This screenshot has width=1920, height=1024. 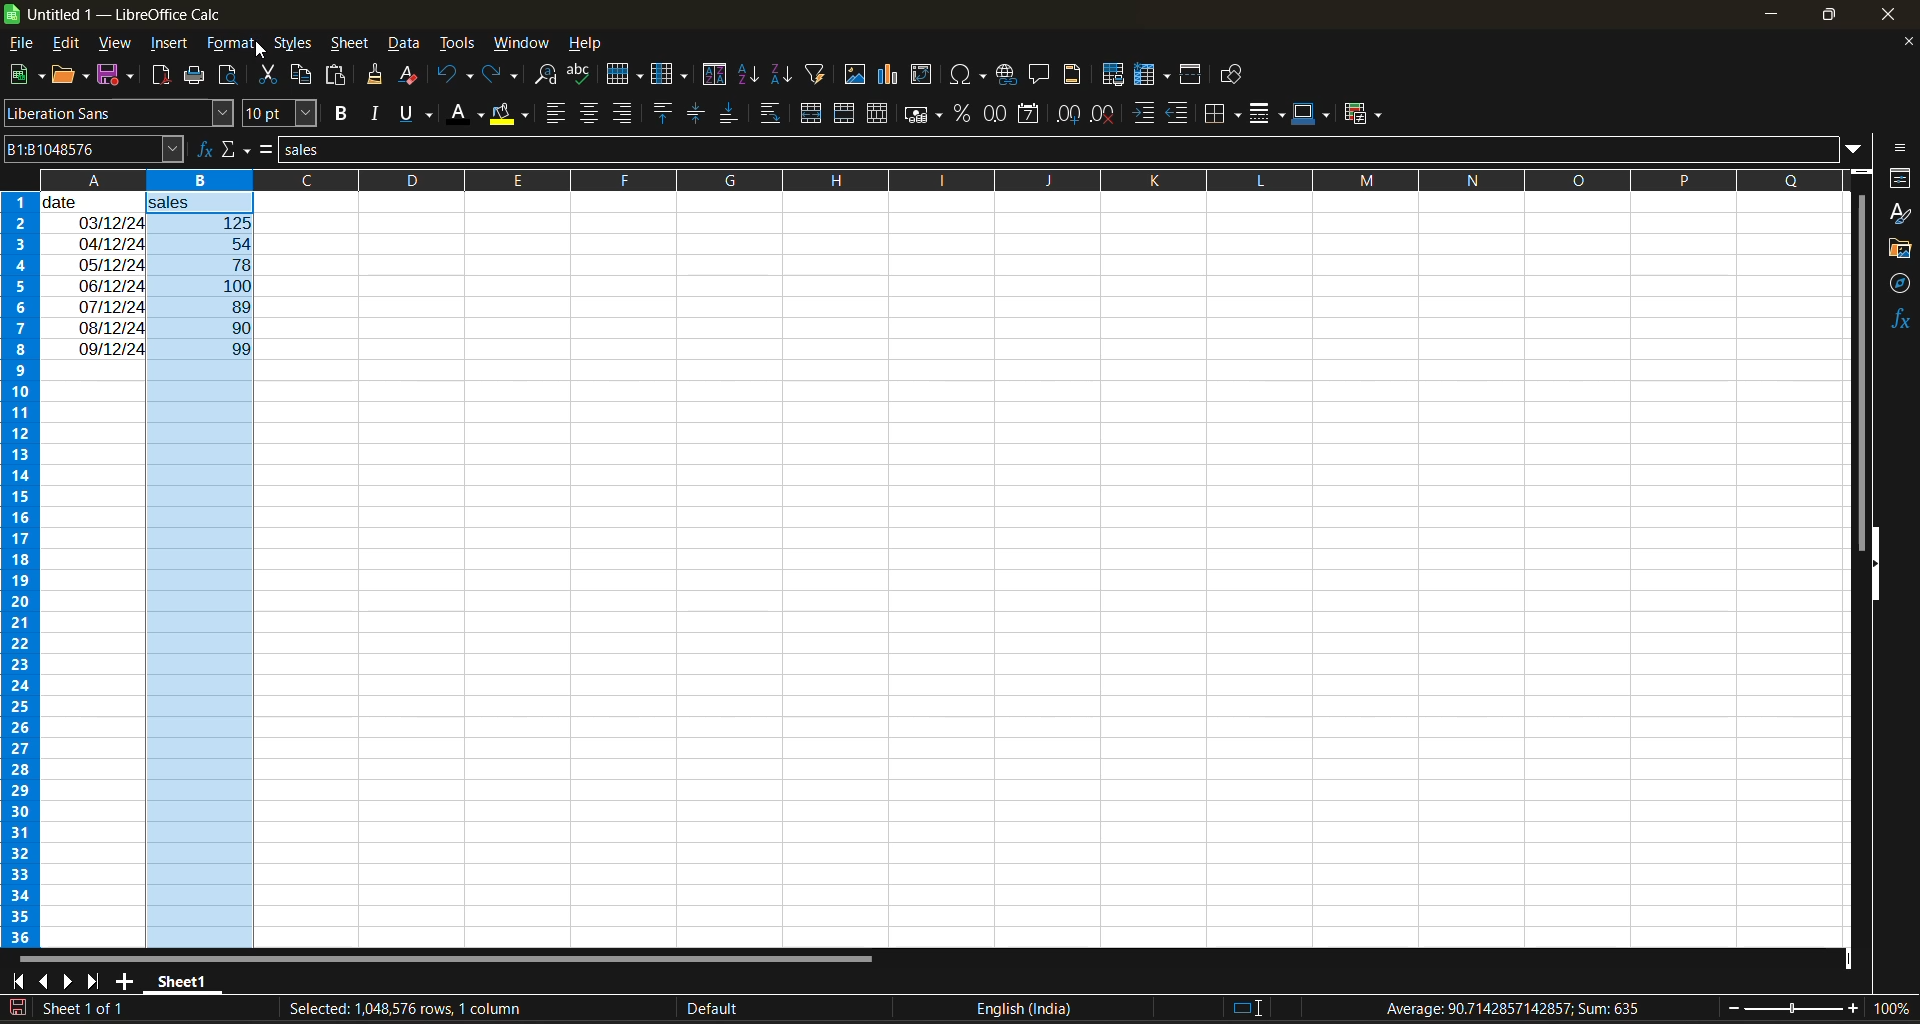 What do you see at coordinates (1877, 564) in the screenshot?
I see `hide` at bounding box center [1877, 564].